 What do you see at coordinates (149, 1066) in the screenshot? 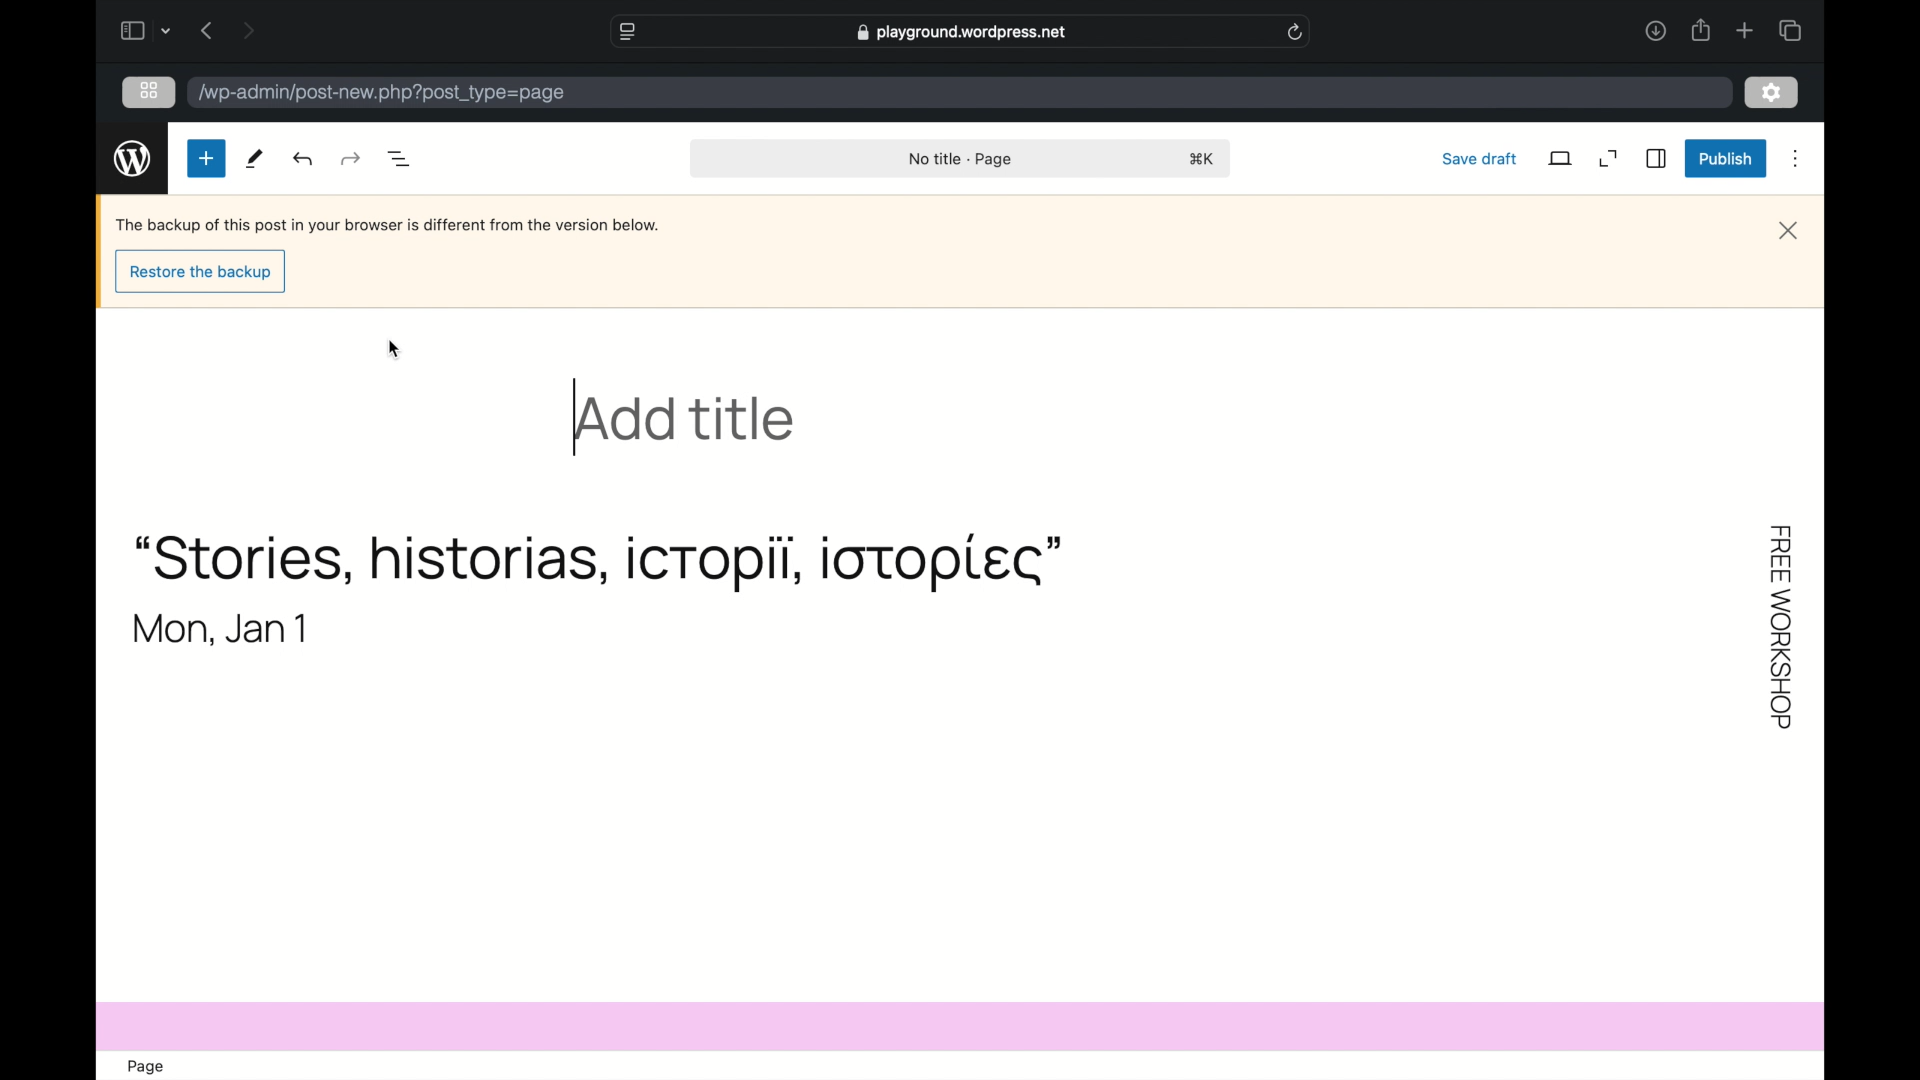
I see `page` at bounding box center [149, 1066].